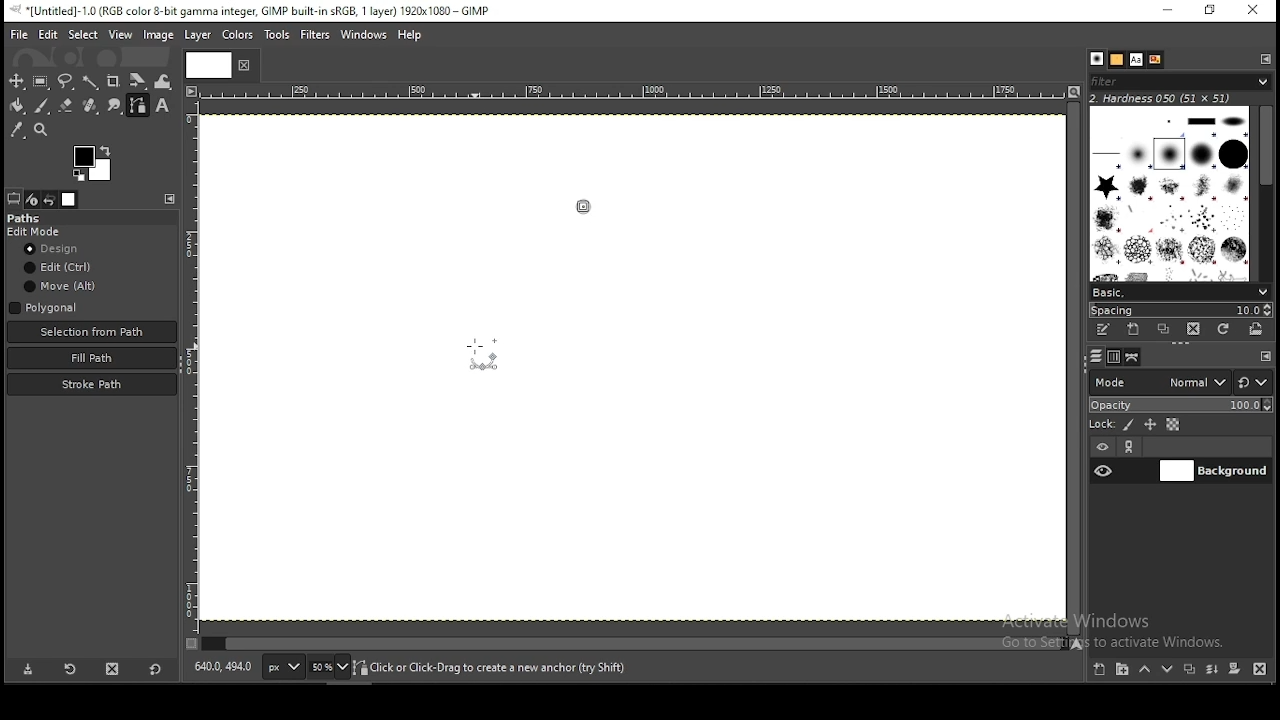  What do you see at coordinates (36, 232) in the screenshot?
I see `edit mode` at bounding box center [36, 232].